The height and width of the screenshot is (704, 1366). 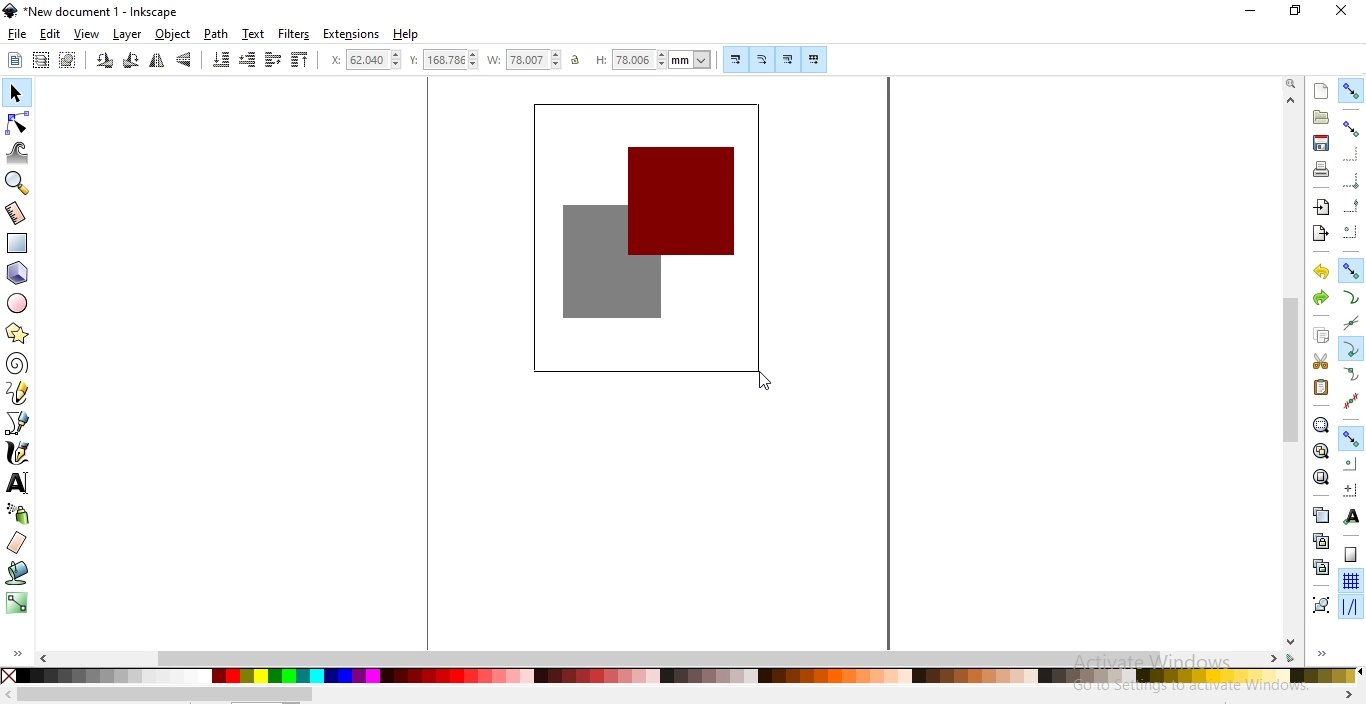 I want to click on create bezier curve and straight lines, so click(x=18, y=422).